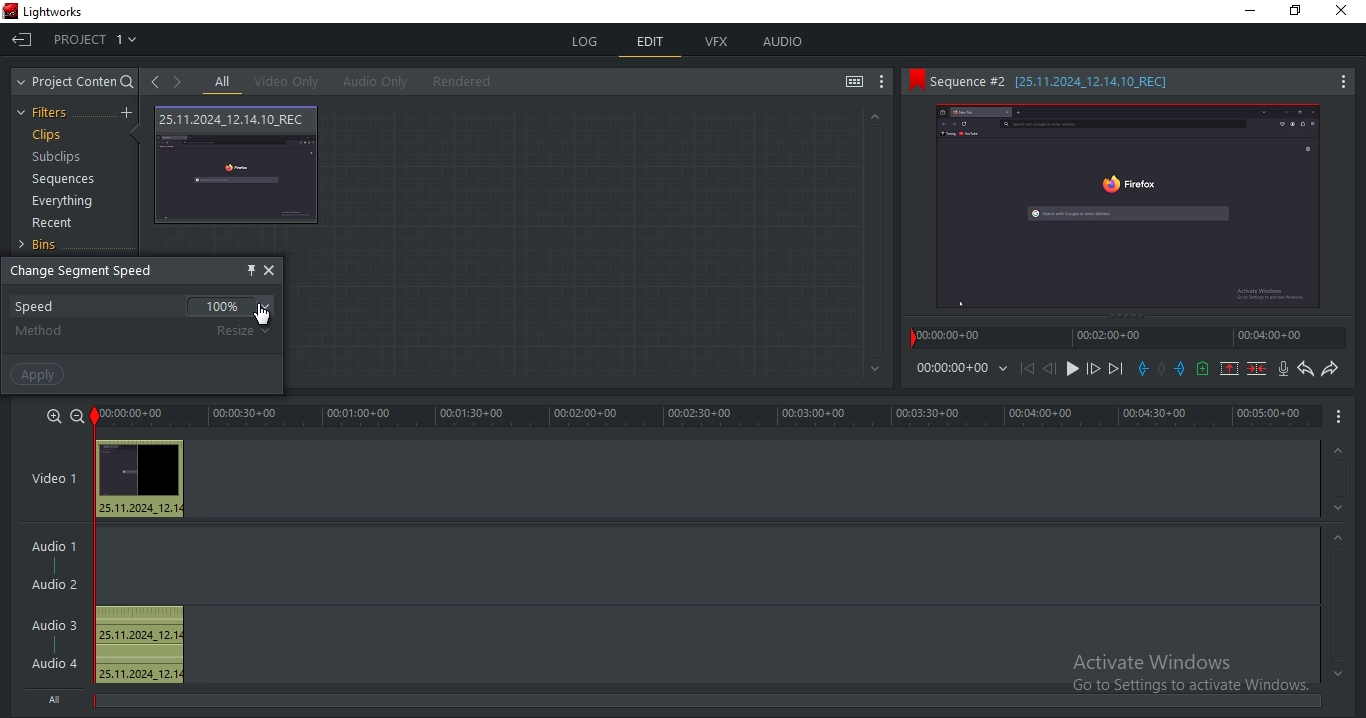 Image resolution: width=1366 pixels, height=718 pixels. I want to click on add an in mark, so click(1142, 369).